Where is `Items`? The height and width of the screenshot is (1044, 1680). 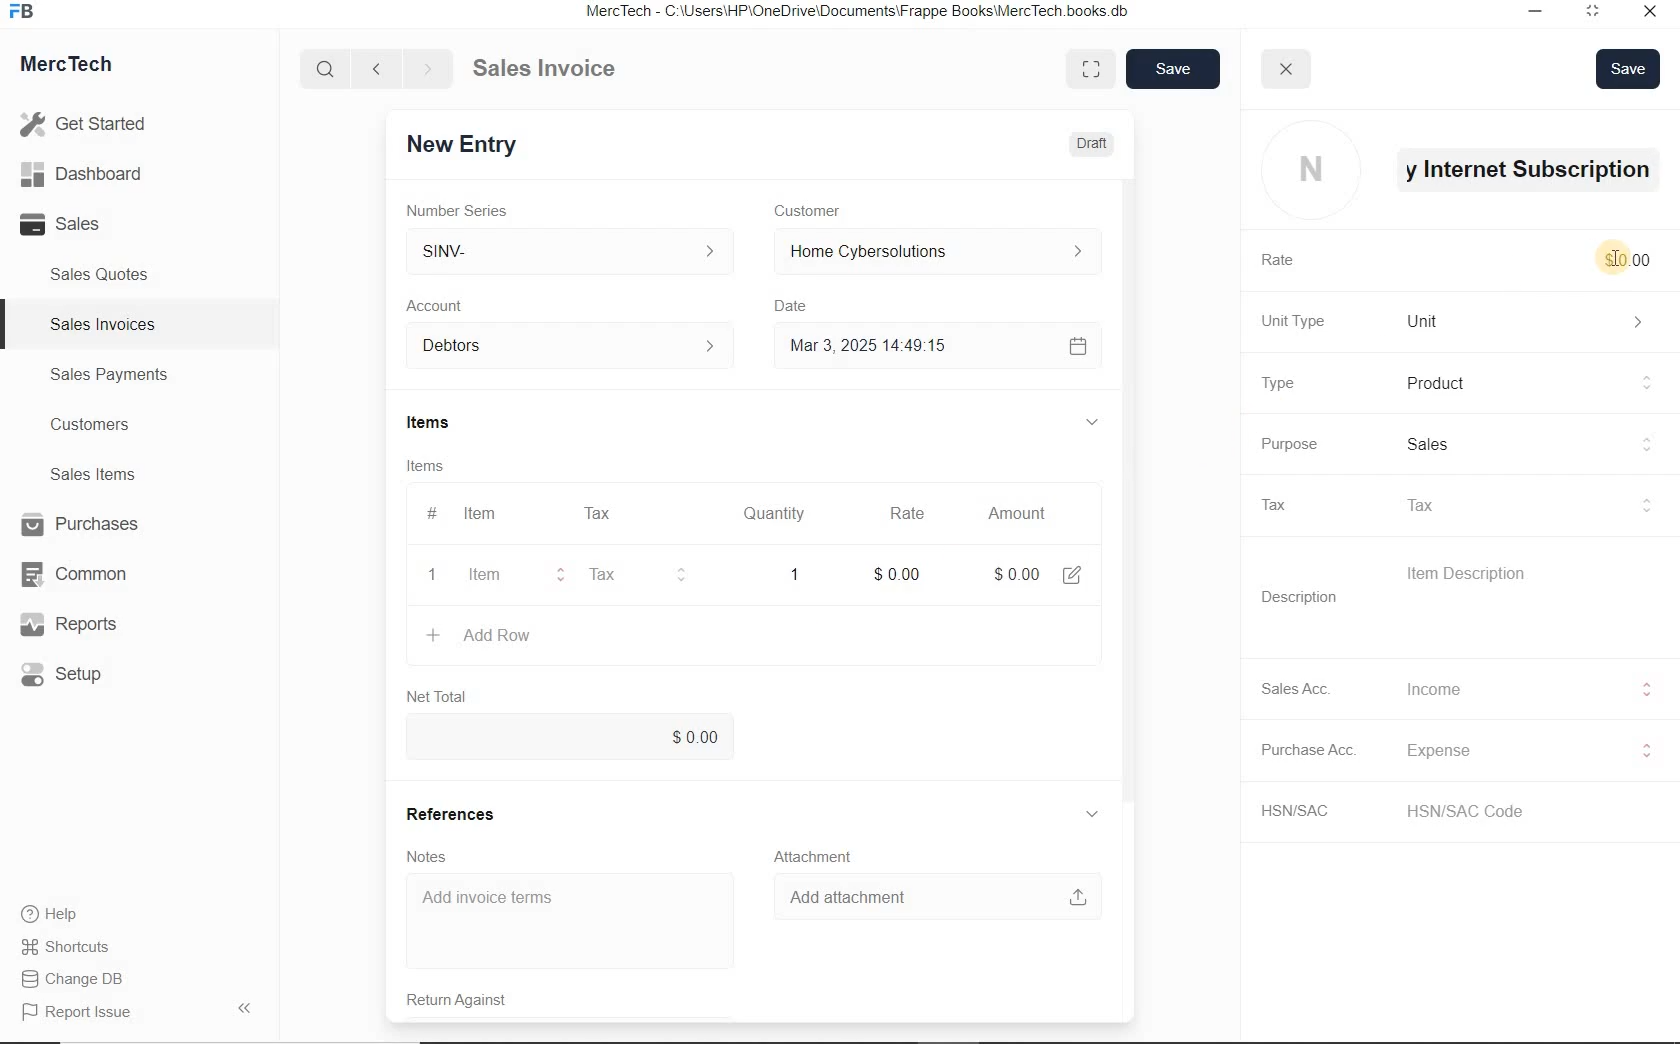 Items is located at coordinates (436, 465).